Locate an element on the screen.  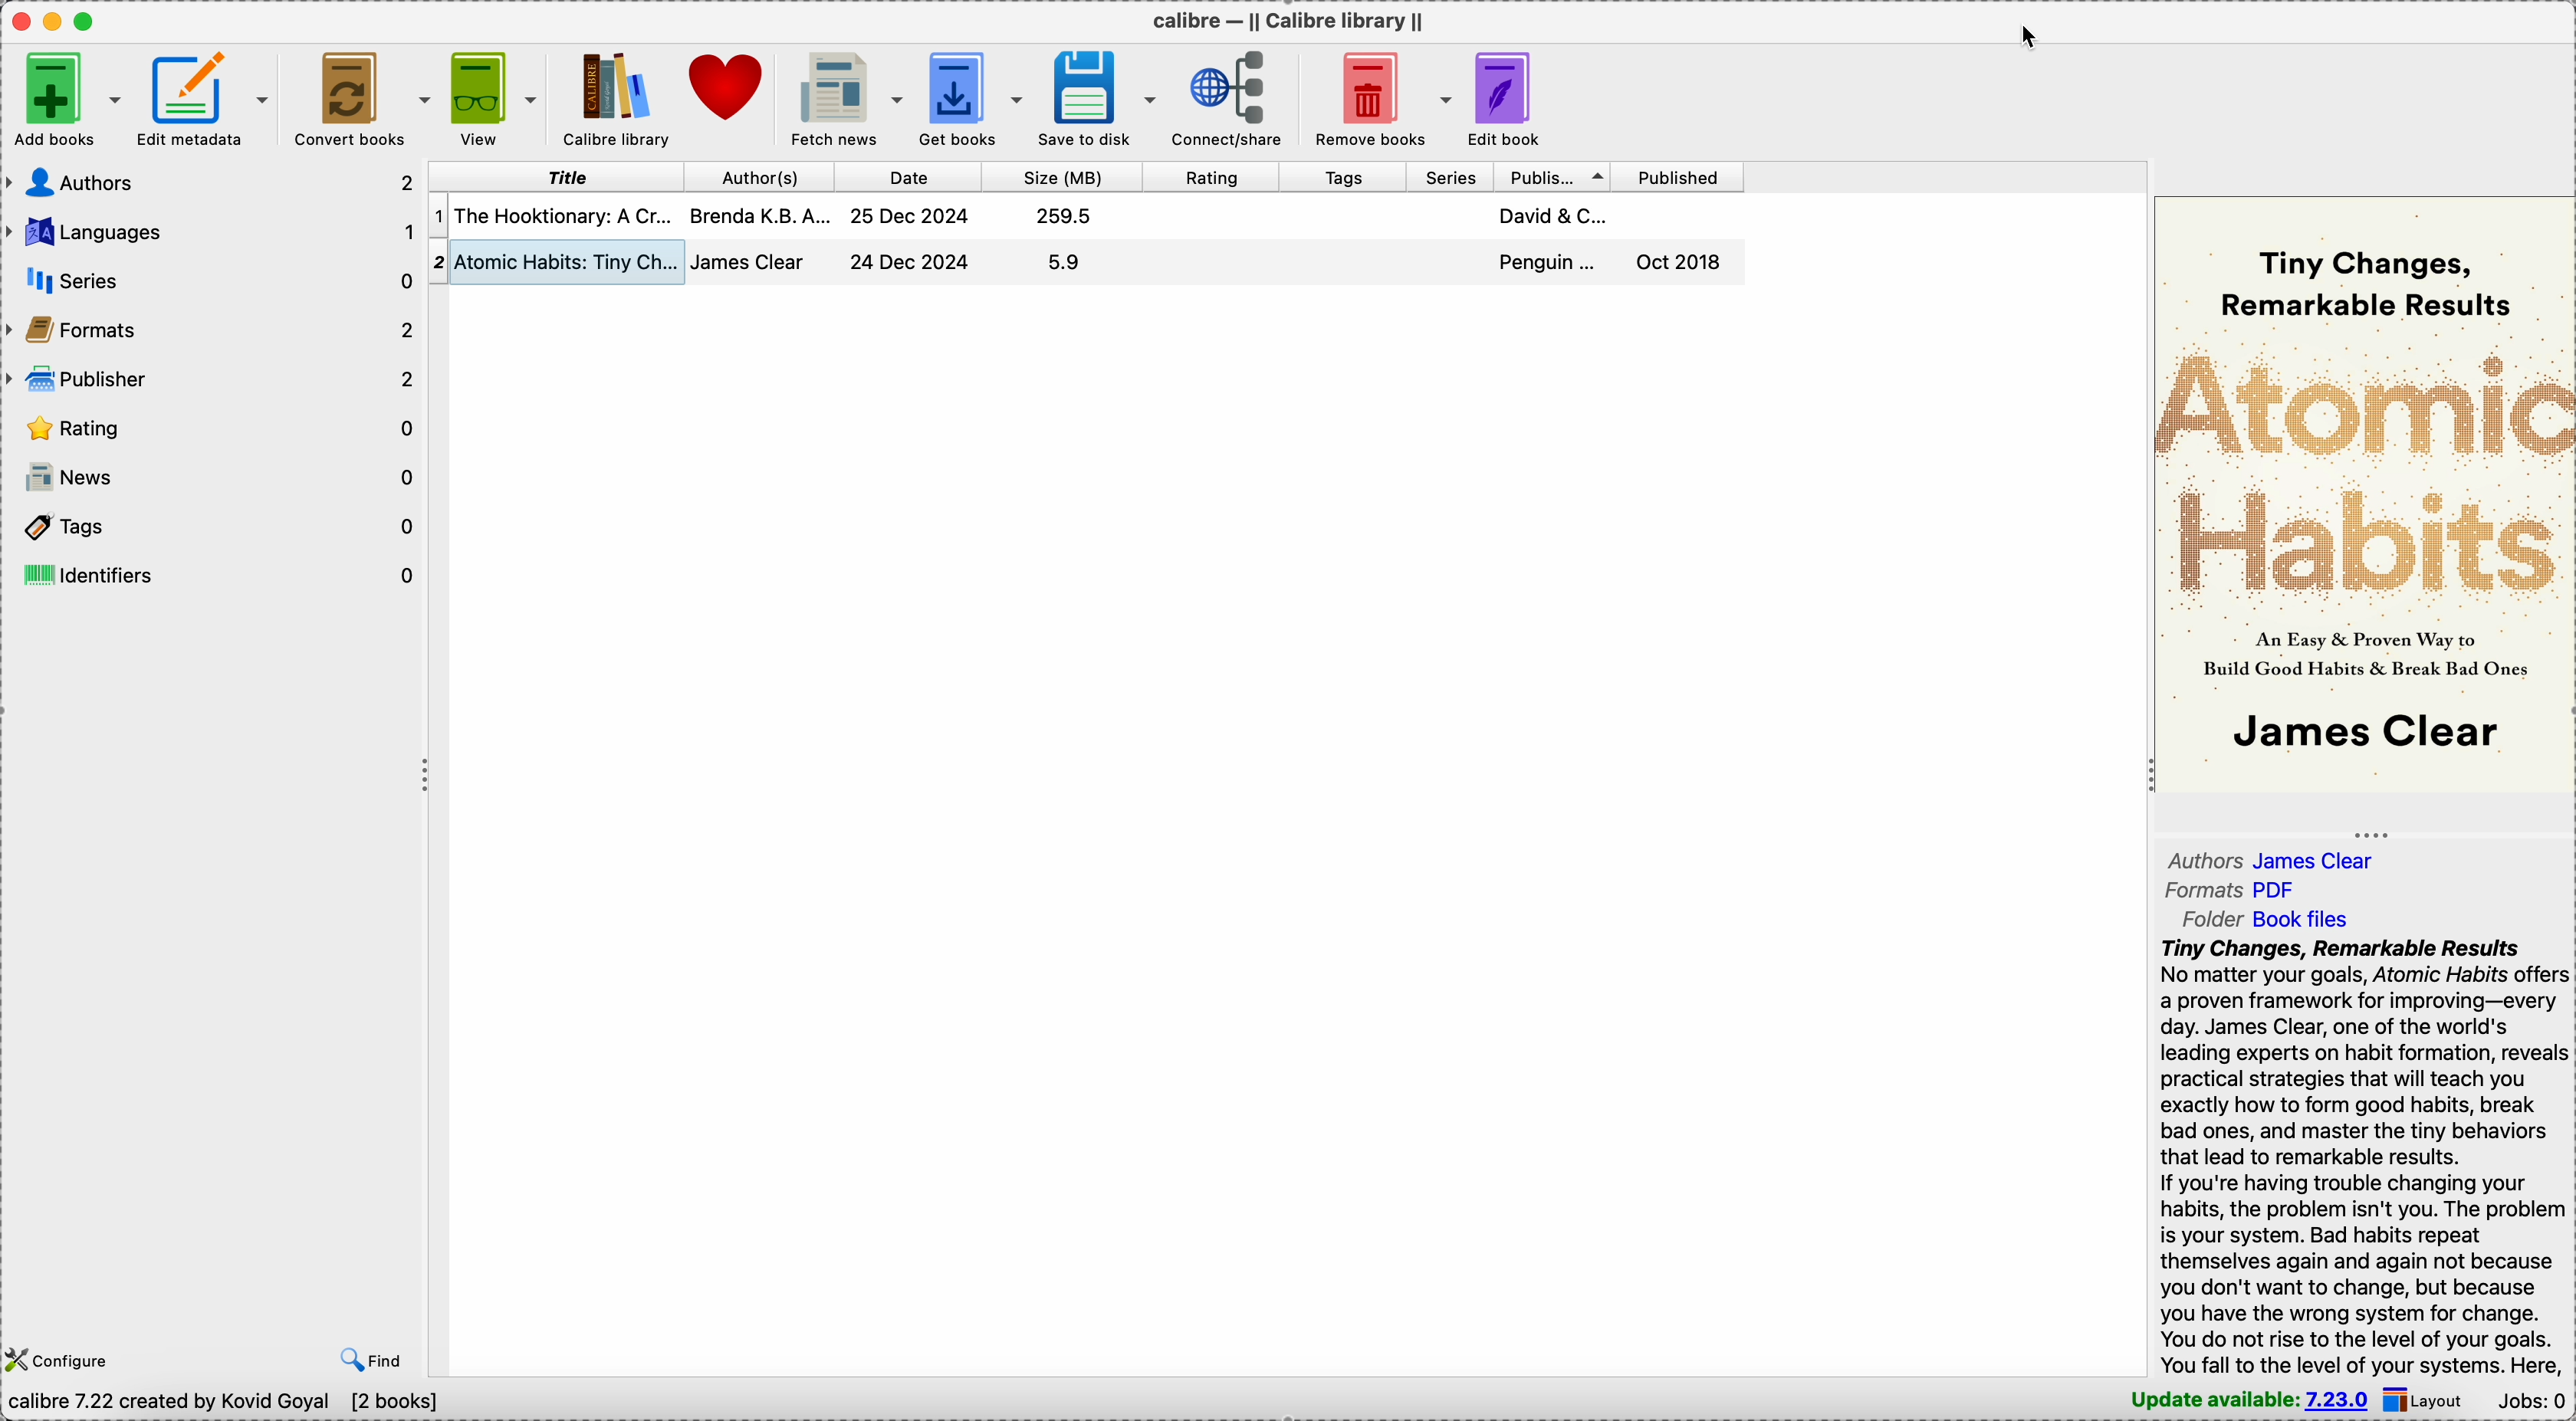
find is located at coordinates (364, 1358).